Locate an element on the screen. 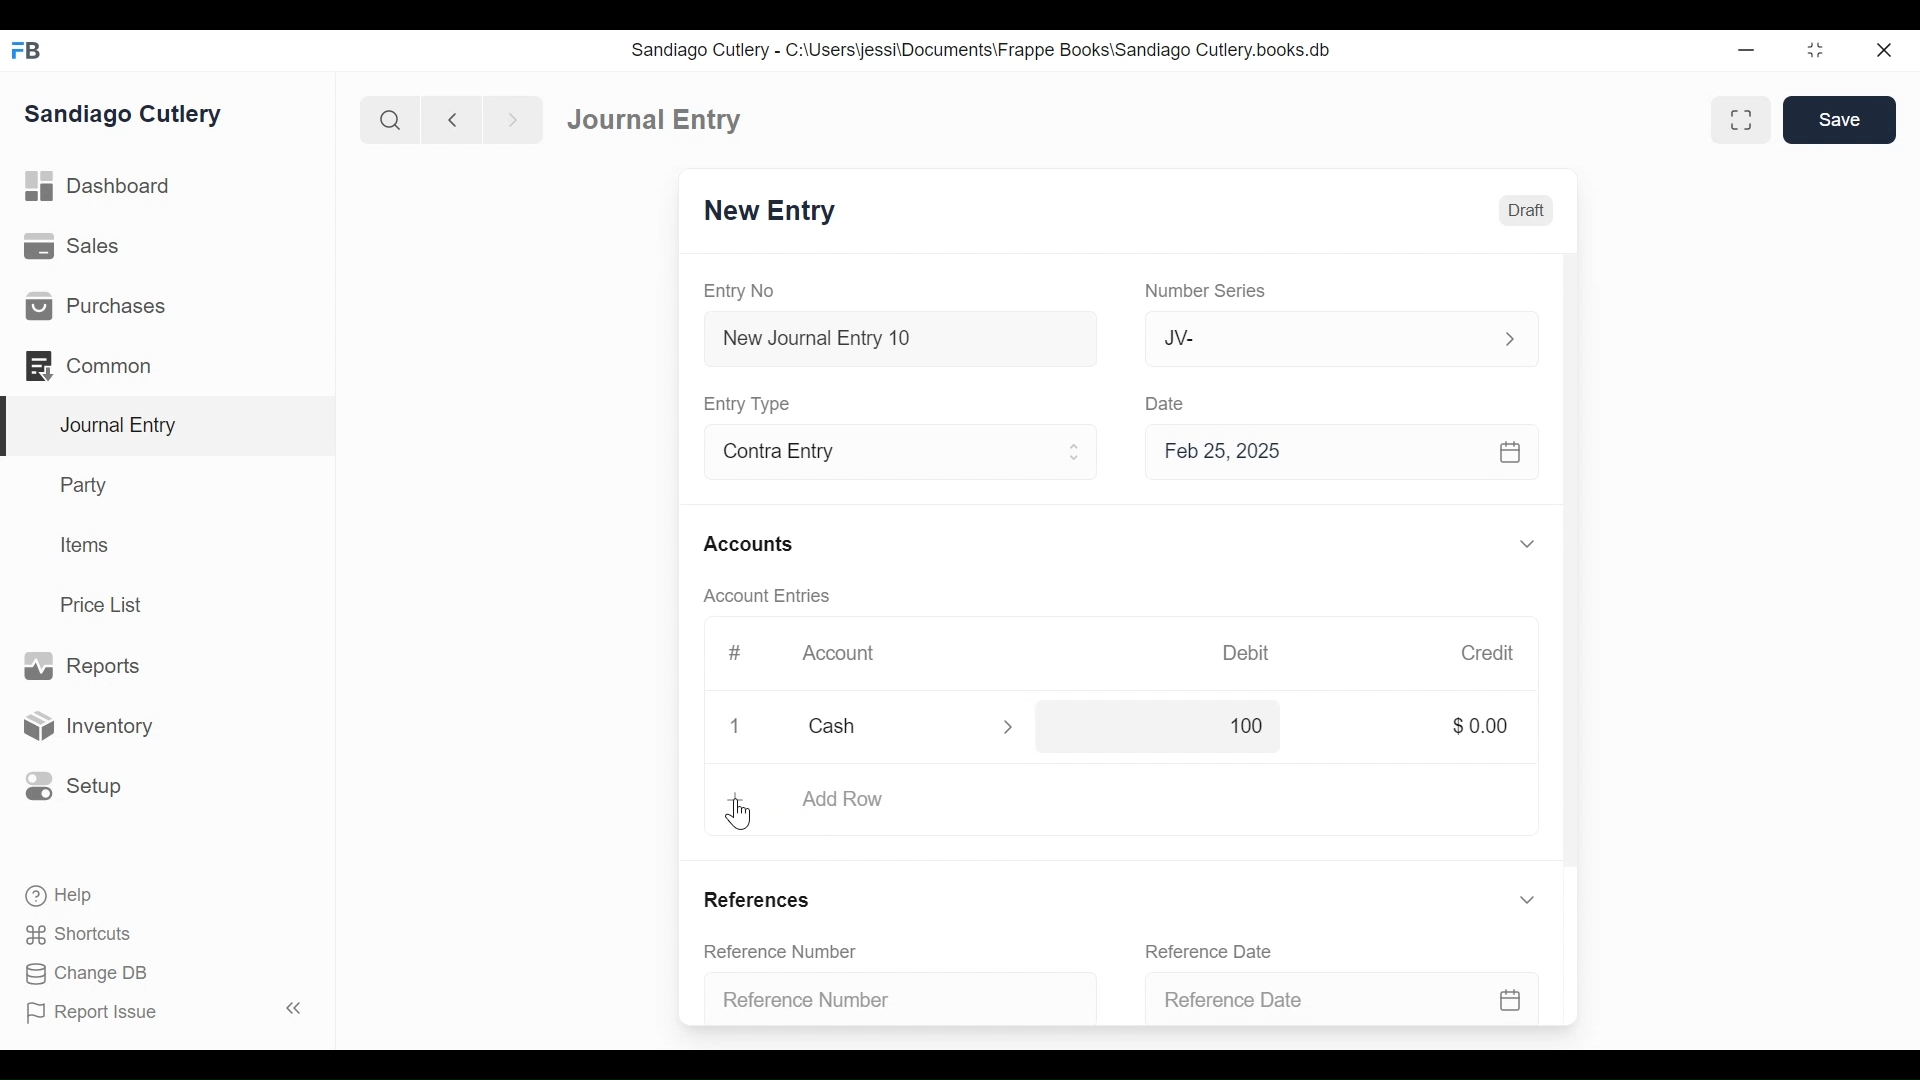 This screenshot has width=1920, height=1080. Vertical Scroll bar is located at coordinates (1575, 572).